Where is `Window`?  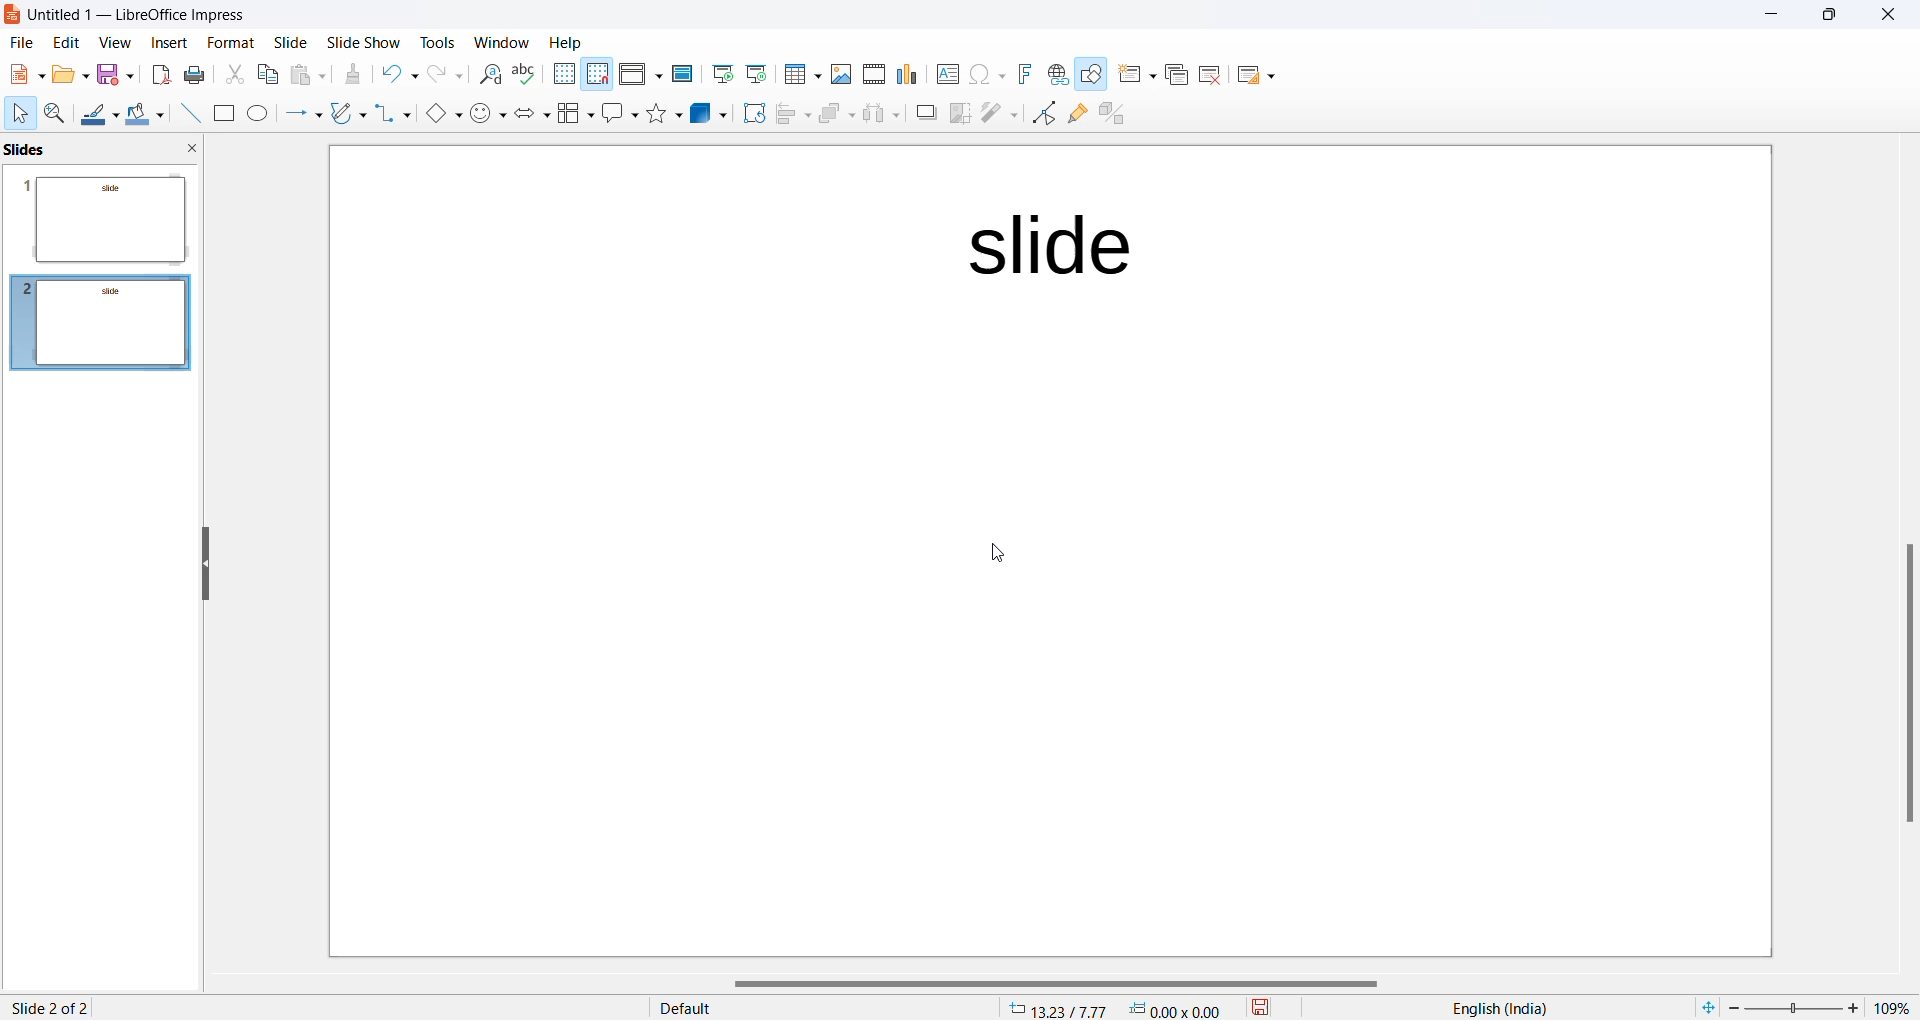
Window is located at coordinates (497, 40).